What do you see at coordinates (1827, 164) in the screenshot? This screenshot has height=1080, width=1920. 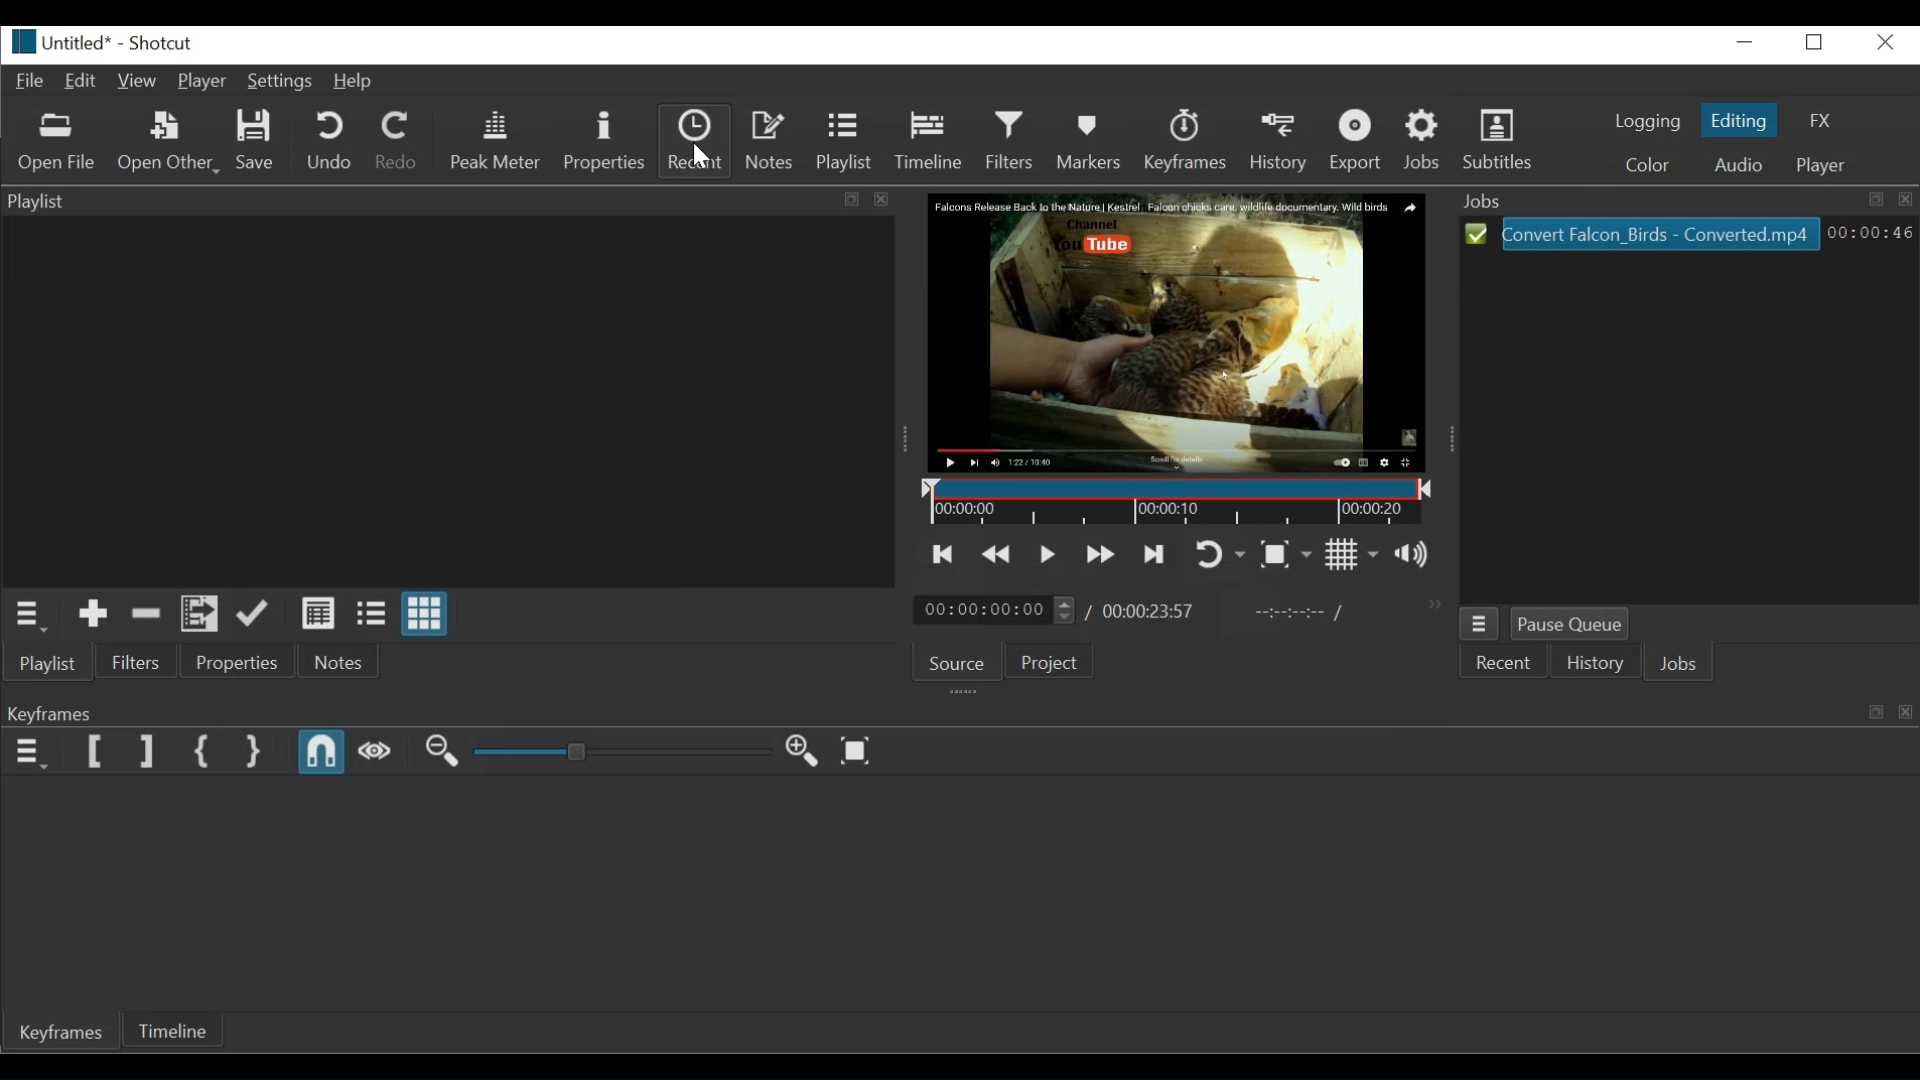 I see `Player` at bounding box center [1827, 164].